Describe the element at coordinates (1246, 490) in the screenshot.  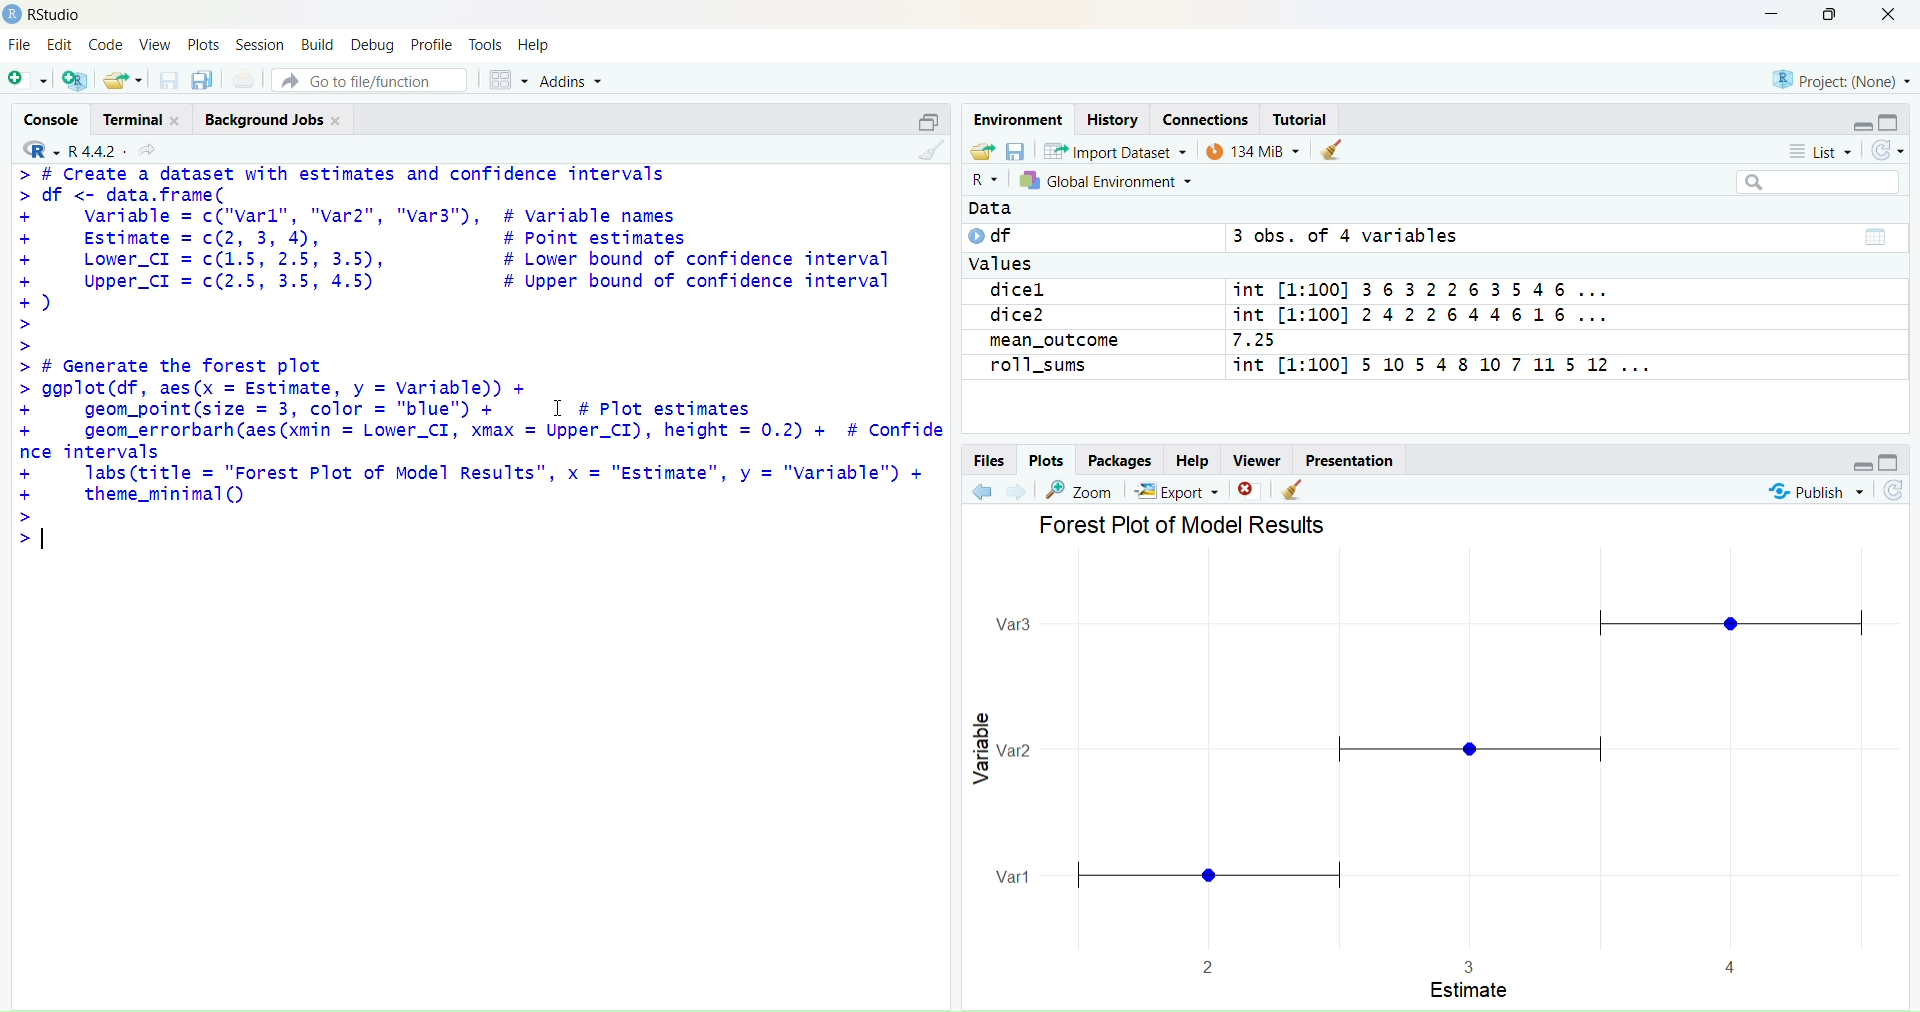
I see `close` at that location.